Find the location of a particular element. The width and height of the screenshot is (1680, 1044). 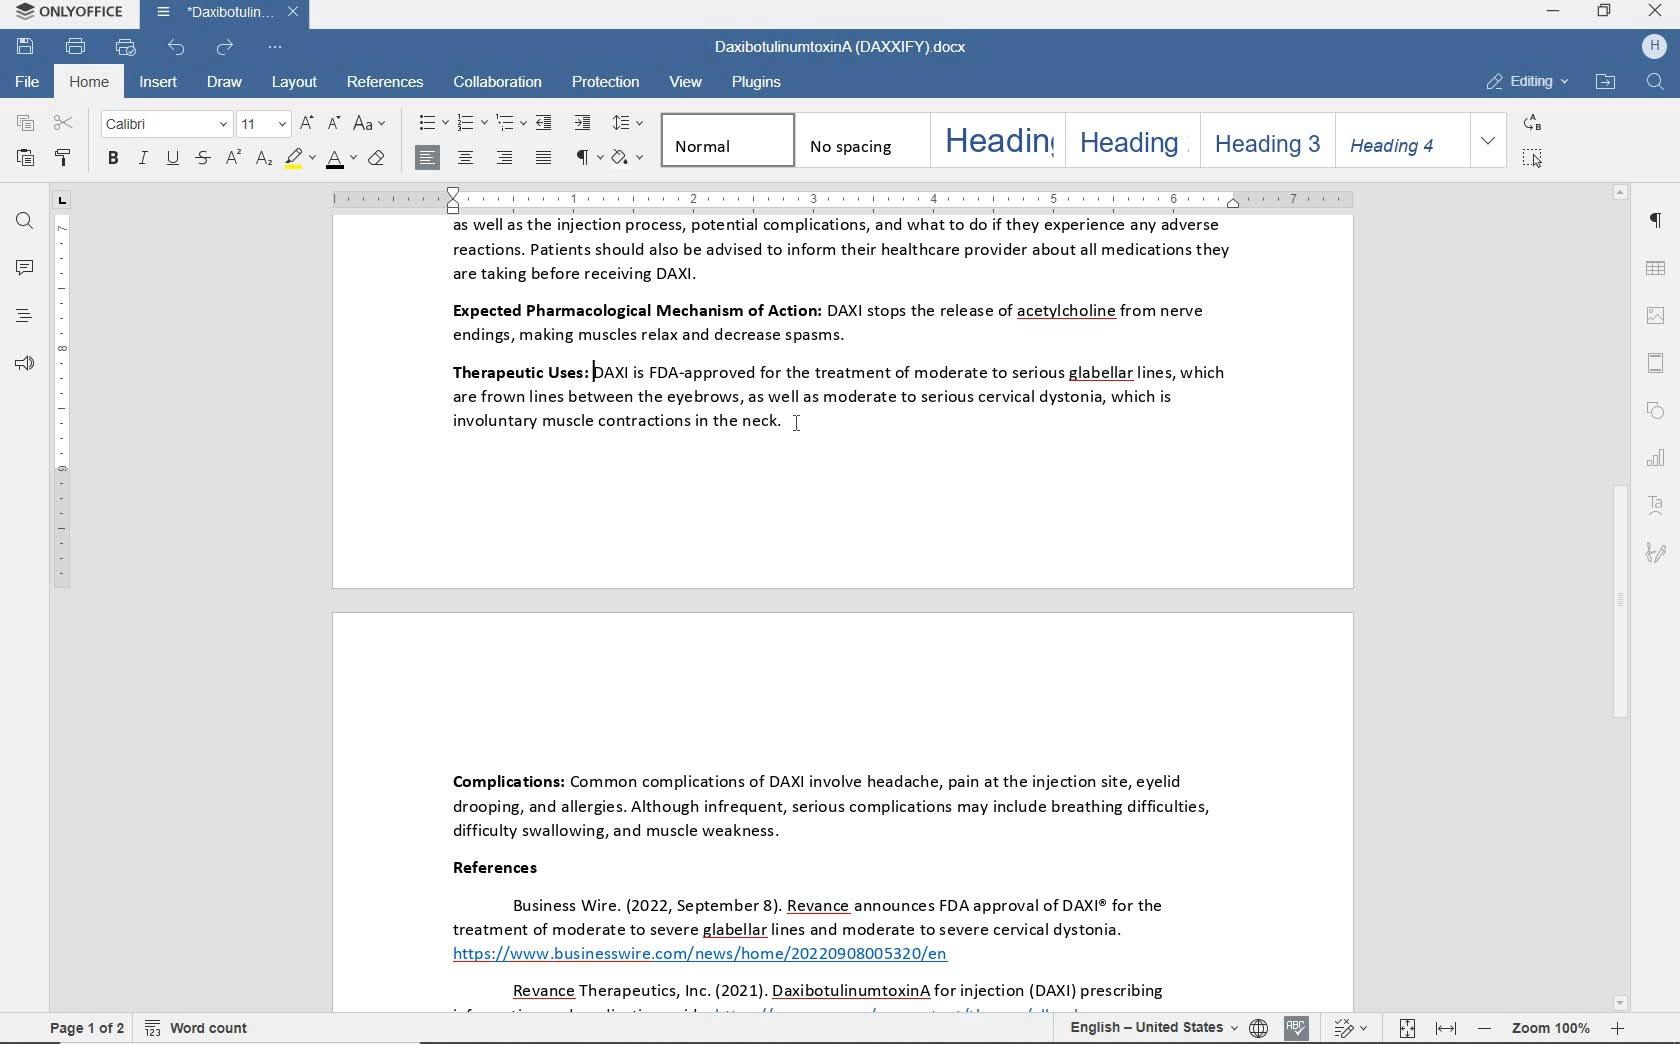

page 1 of 2 is located at coordinates (87, 1026).